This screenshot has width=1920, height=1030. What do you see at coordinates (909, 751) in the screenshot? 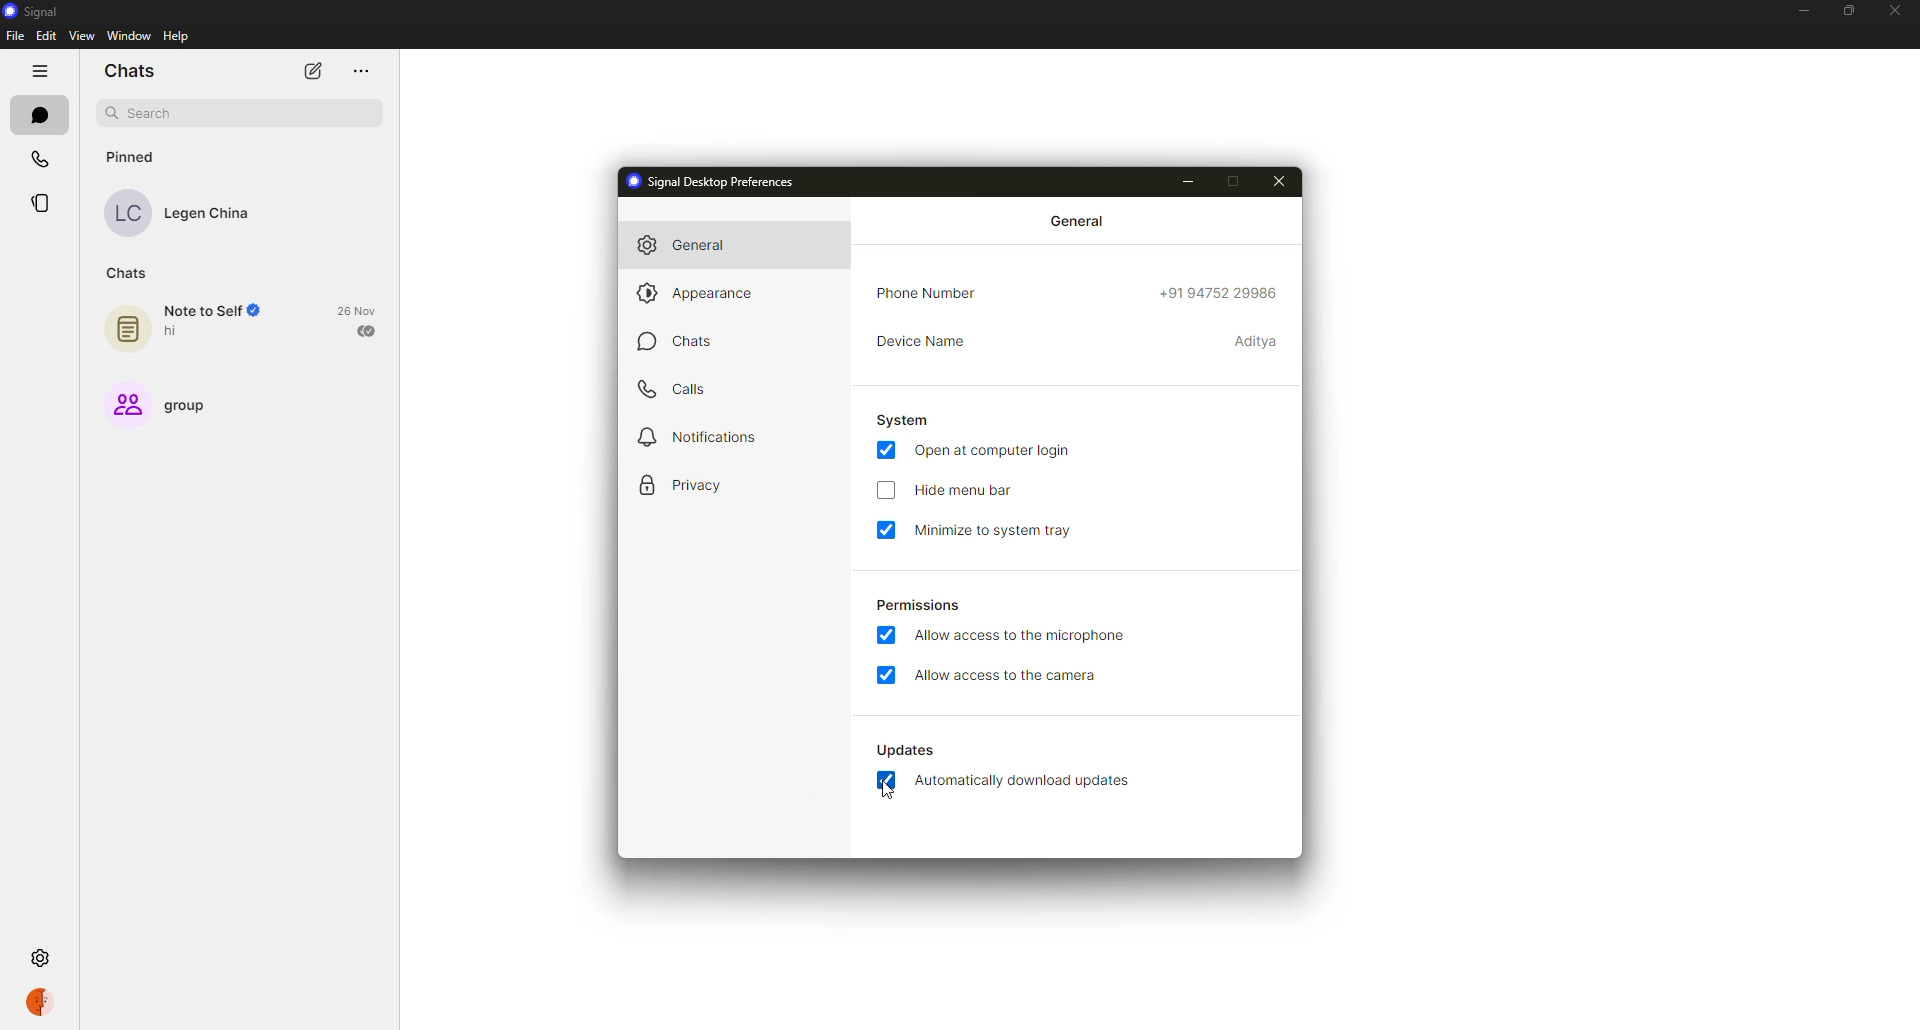
I see `updates` at bounding box center [909, 751].